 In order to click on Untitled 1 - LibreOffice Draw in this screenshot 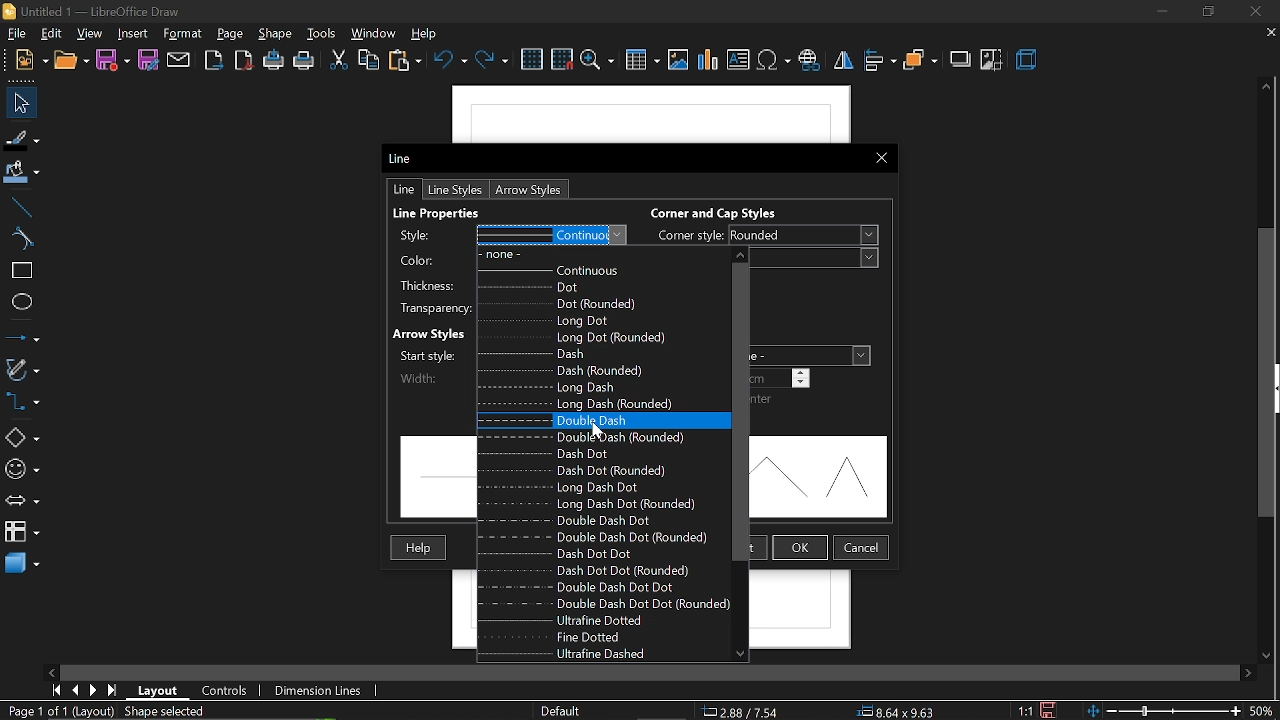, I will do `click(93, 11)`.